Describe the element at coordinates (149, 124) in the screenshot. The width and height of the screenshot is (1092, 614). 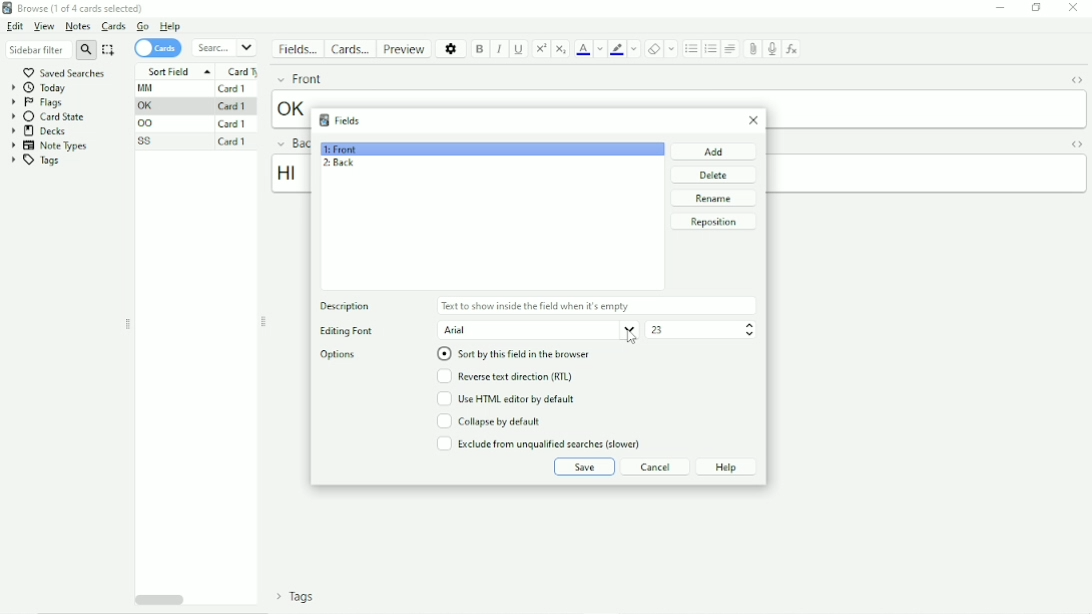
I see `OO` at that location.